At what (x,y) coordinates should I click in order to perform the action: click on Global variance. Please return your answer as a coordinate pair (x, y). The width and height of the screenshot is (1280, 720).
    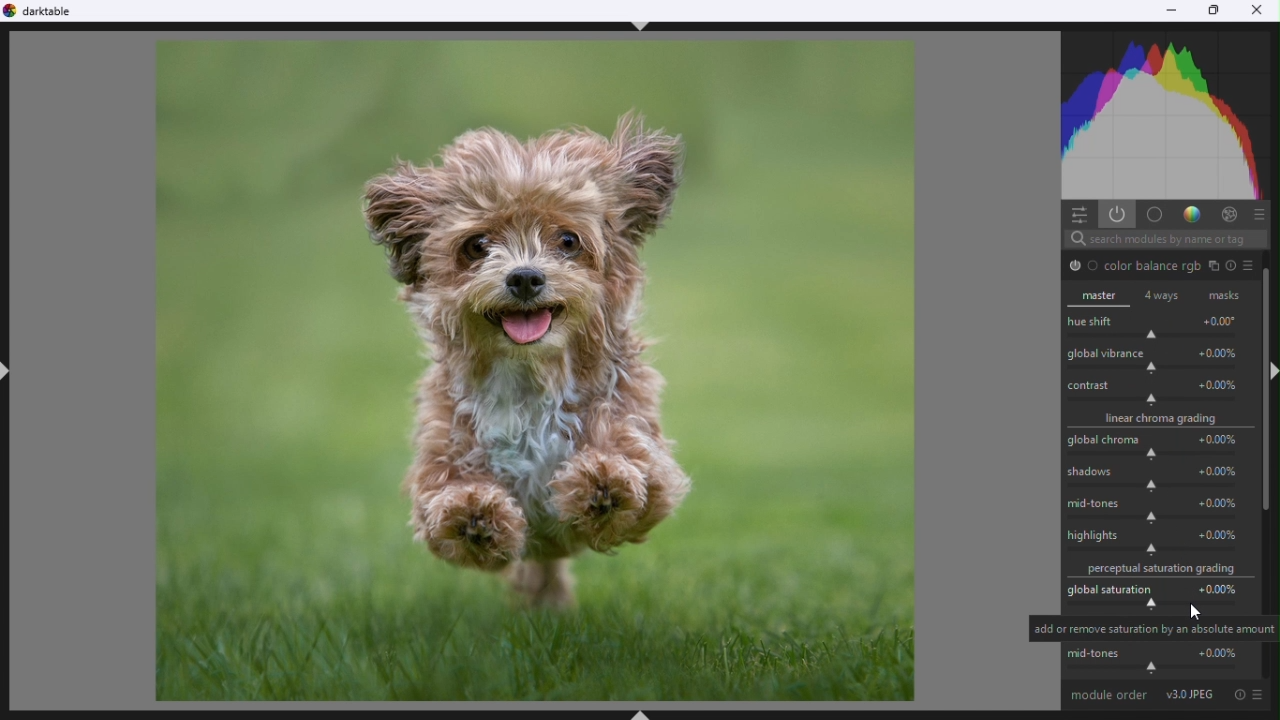
    Looking at the image, I should click on (1158, 360).